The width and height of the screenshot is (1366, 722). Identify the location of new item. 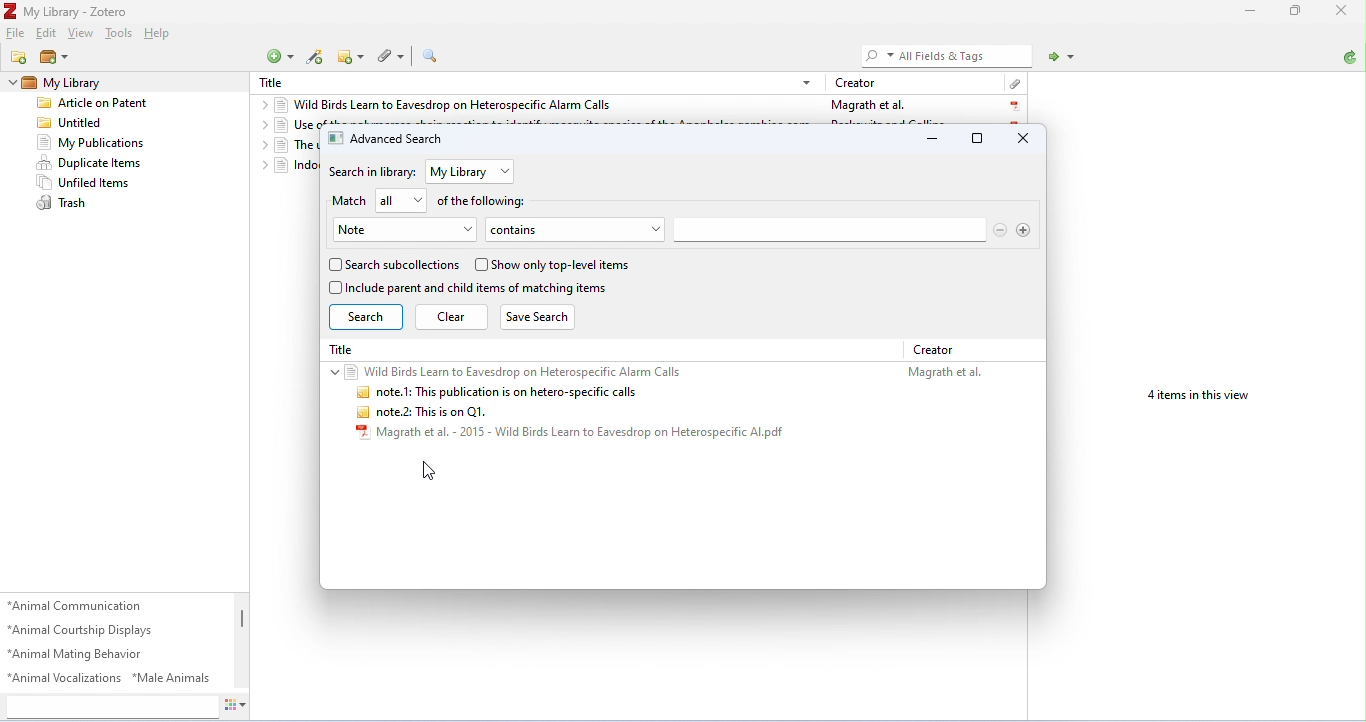
(280, 57).